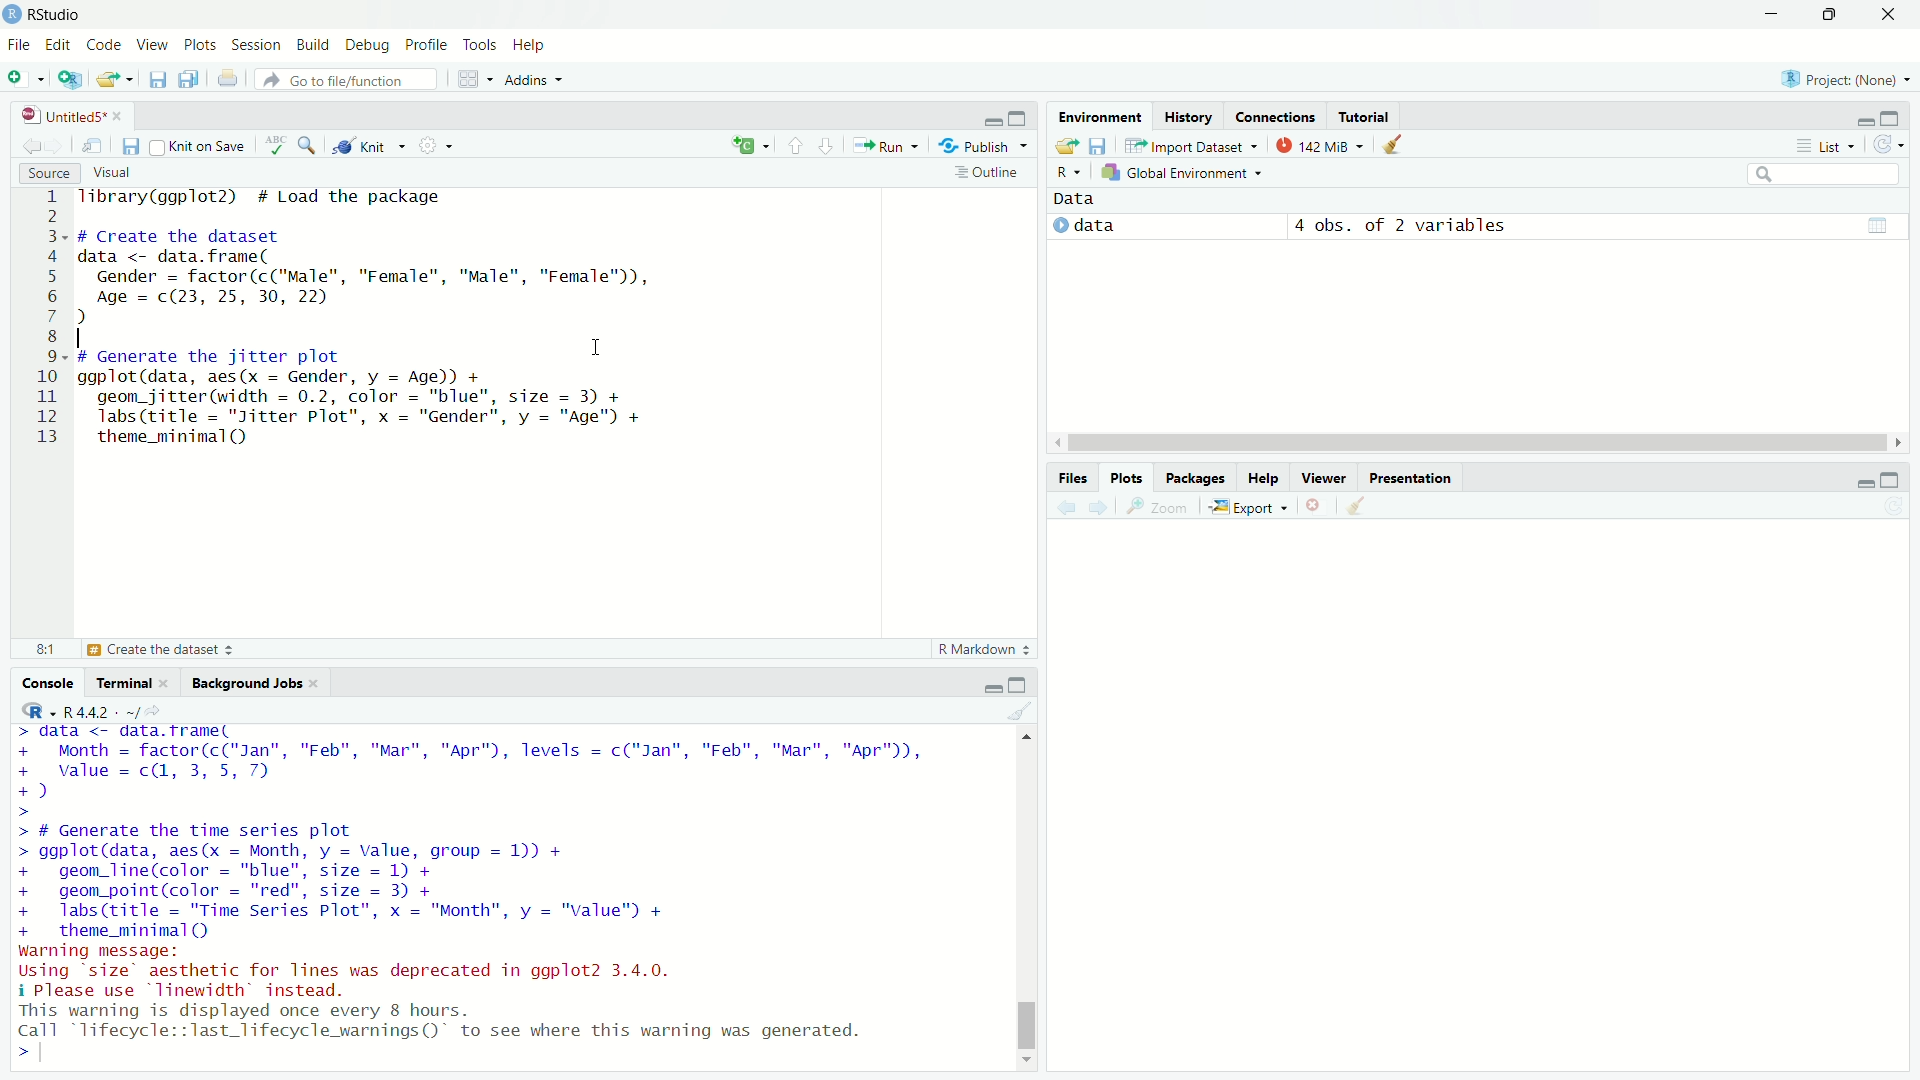 This screenshot has width=1920, height=1080. What do you see at coordinates (120, 681) in the screenshot?
I see `terminal` at bounding box center [120, 681].